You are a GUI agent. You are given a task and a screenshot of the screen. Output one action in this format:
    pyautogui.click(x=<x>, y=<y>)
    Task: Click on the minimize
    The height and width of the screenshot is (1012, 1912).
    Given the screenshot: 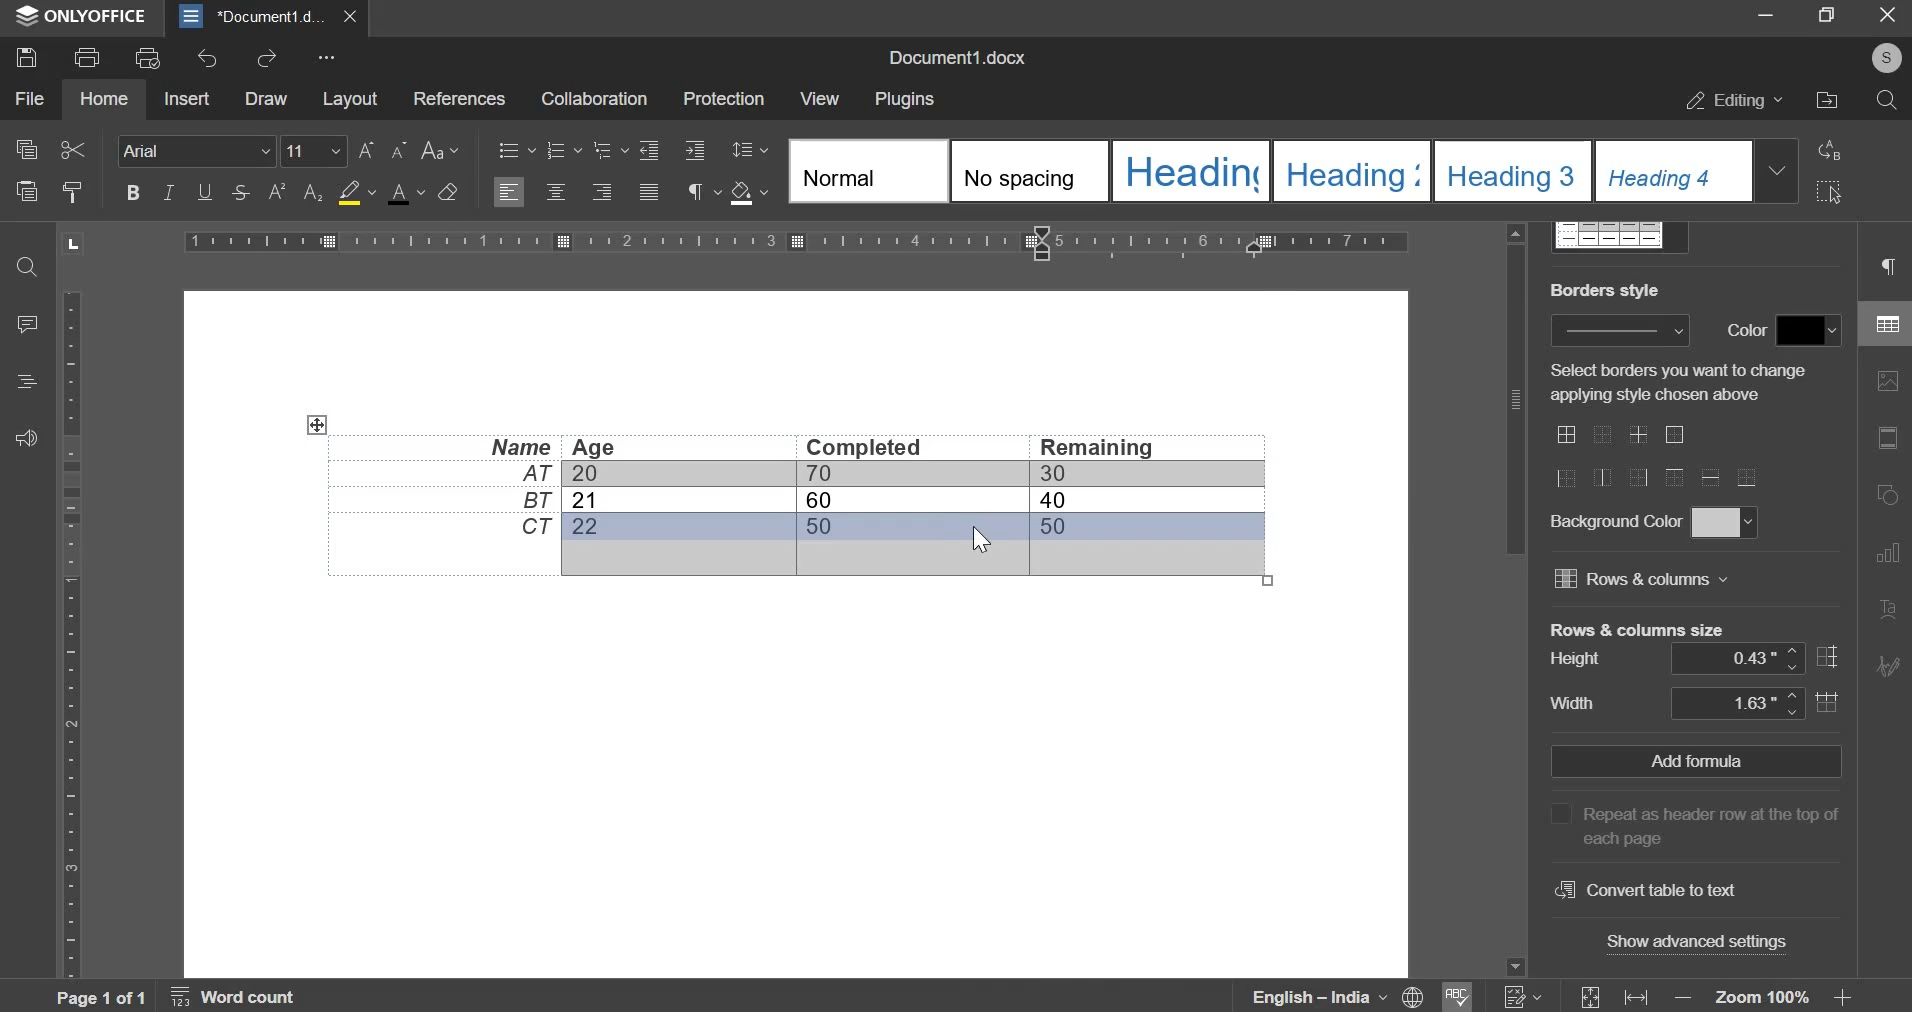 What is the action you would take?
    pyautogui.click(x=1769, y=15)
    